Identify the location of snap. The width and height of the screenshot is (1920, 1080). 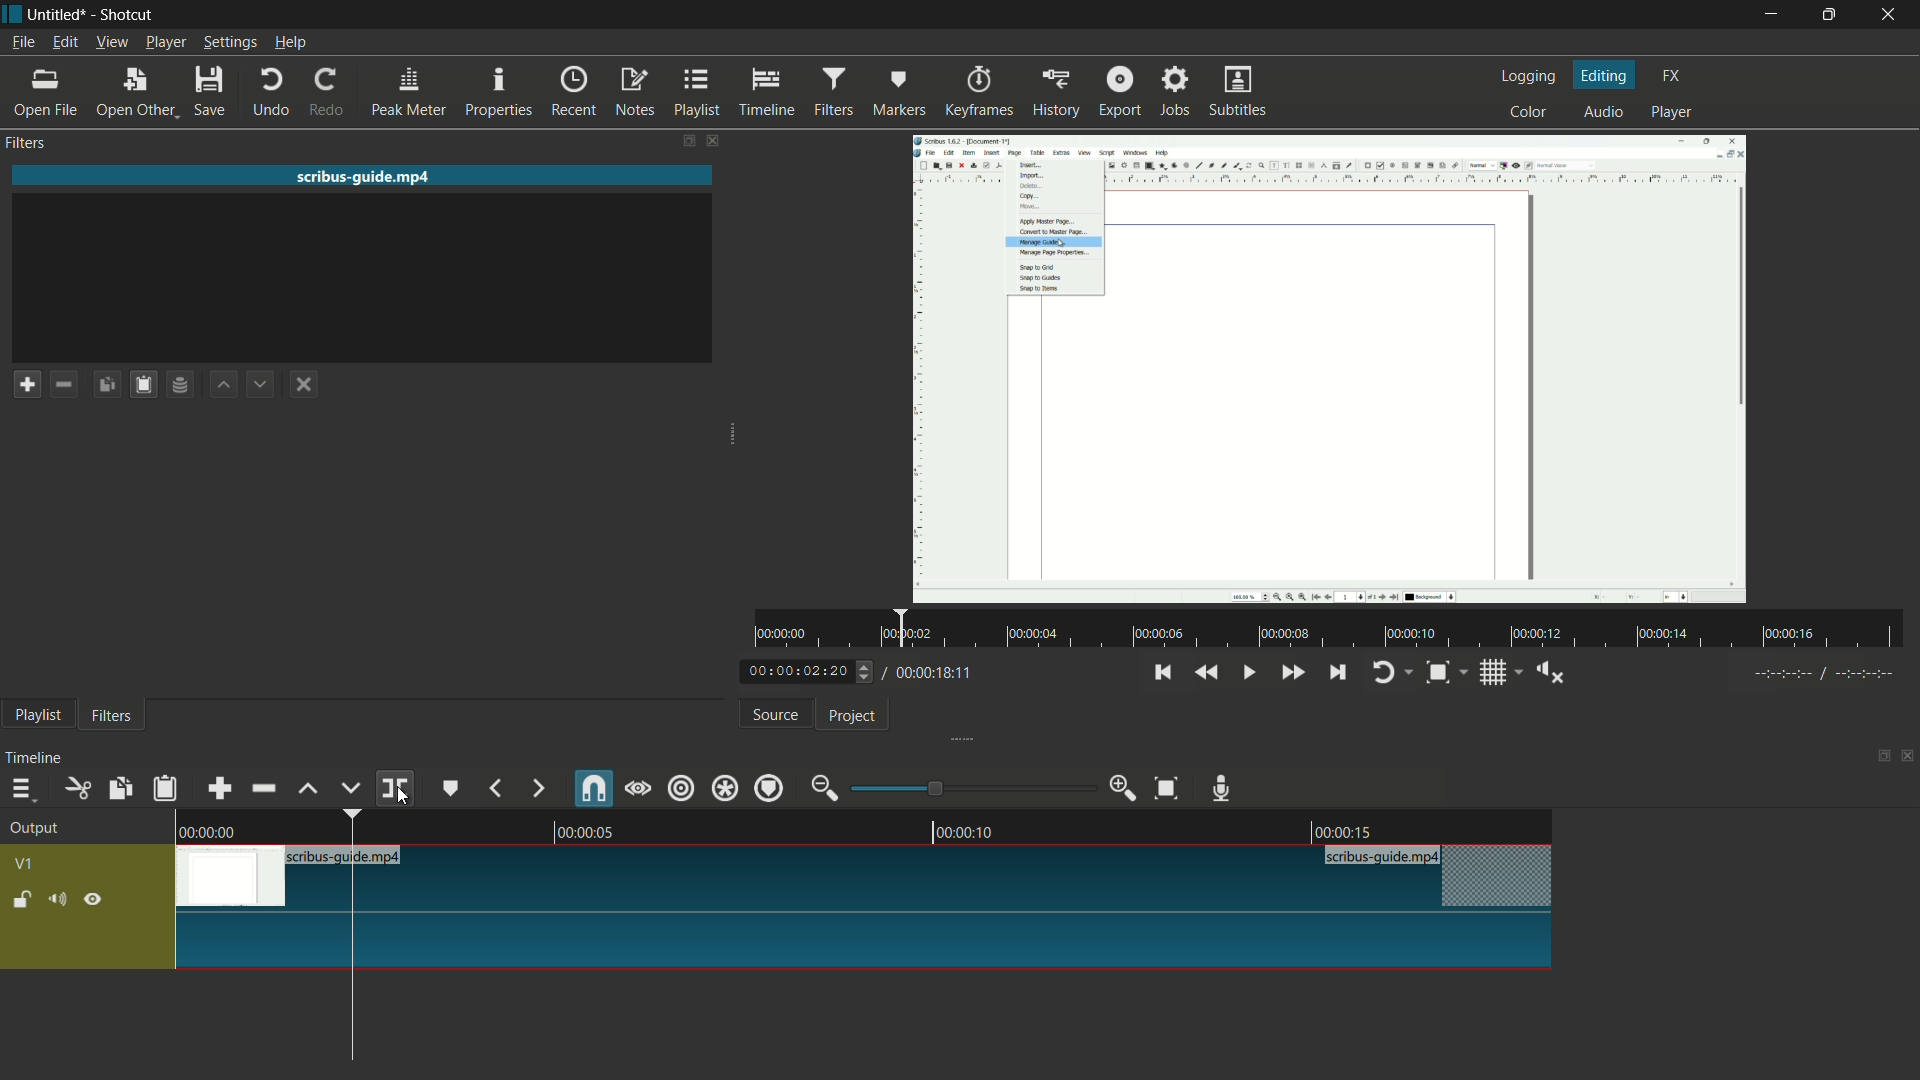
(594, 789).